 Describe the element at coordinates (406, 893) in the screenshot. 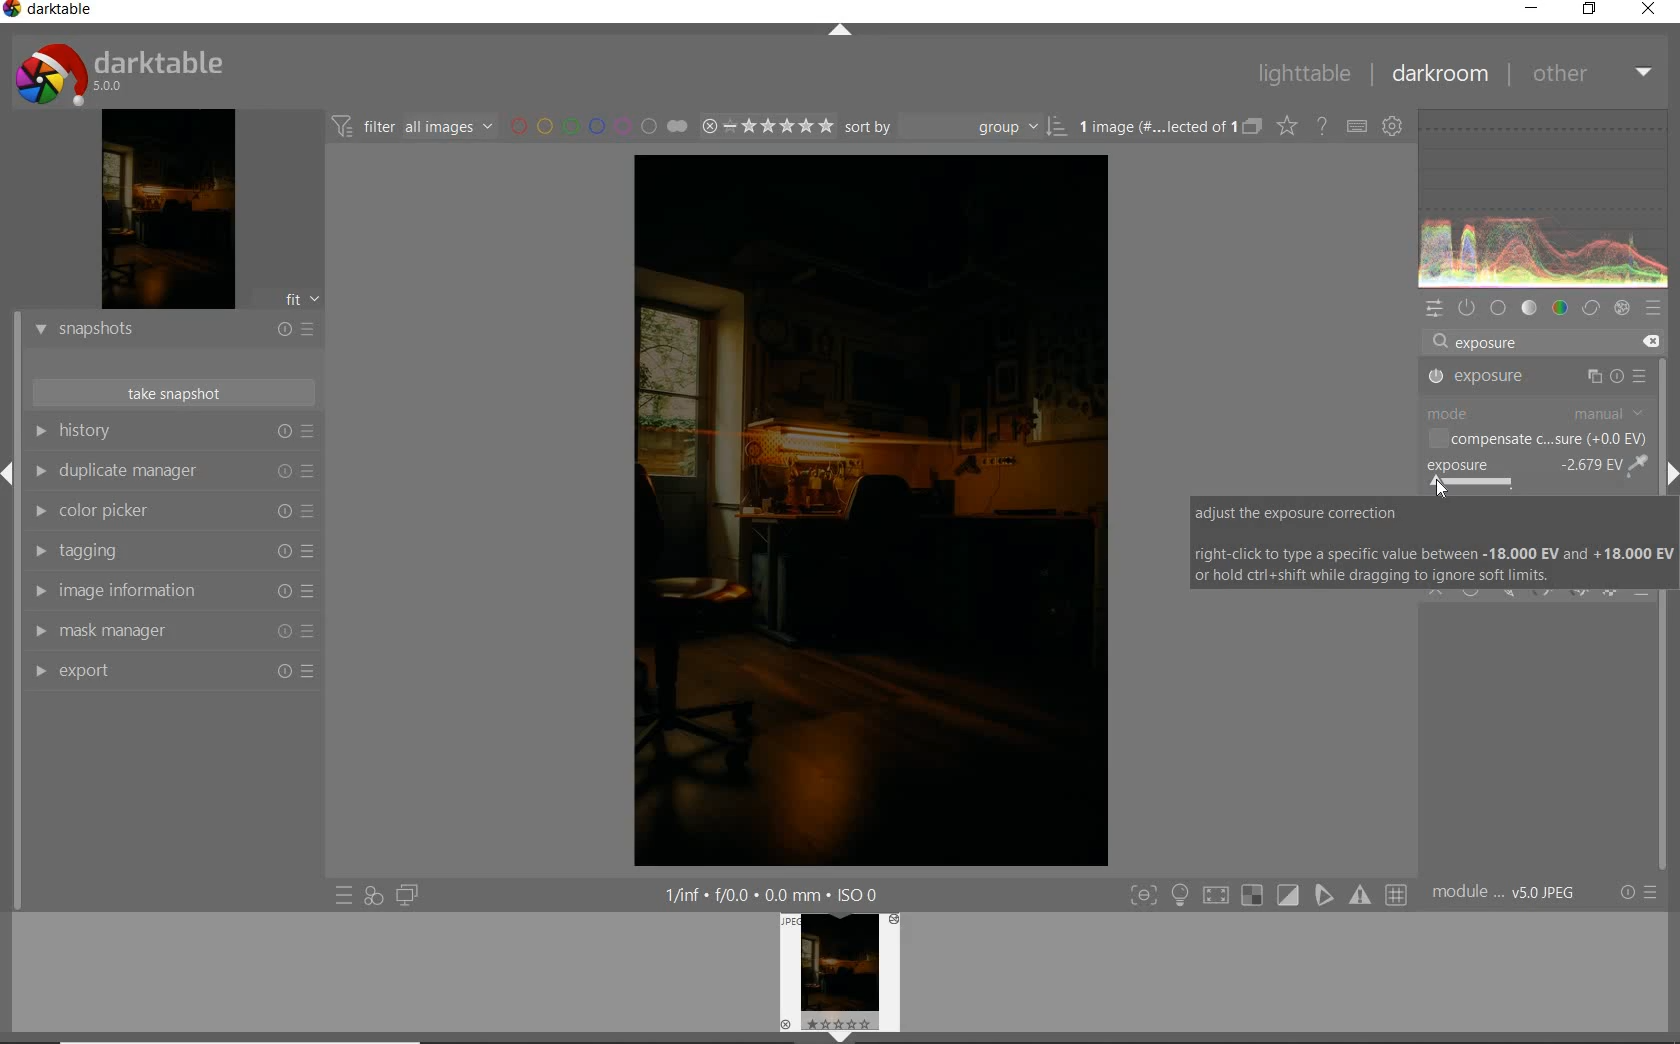

I see `display a second darkroom image below` at that location.